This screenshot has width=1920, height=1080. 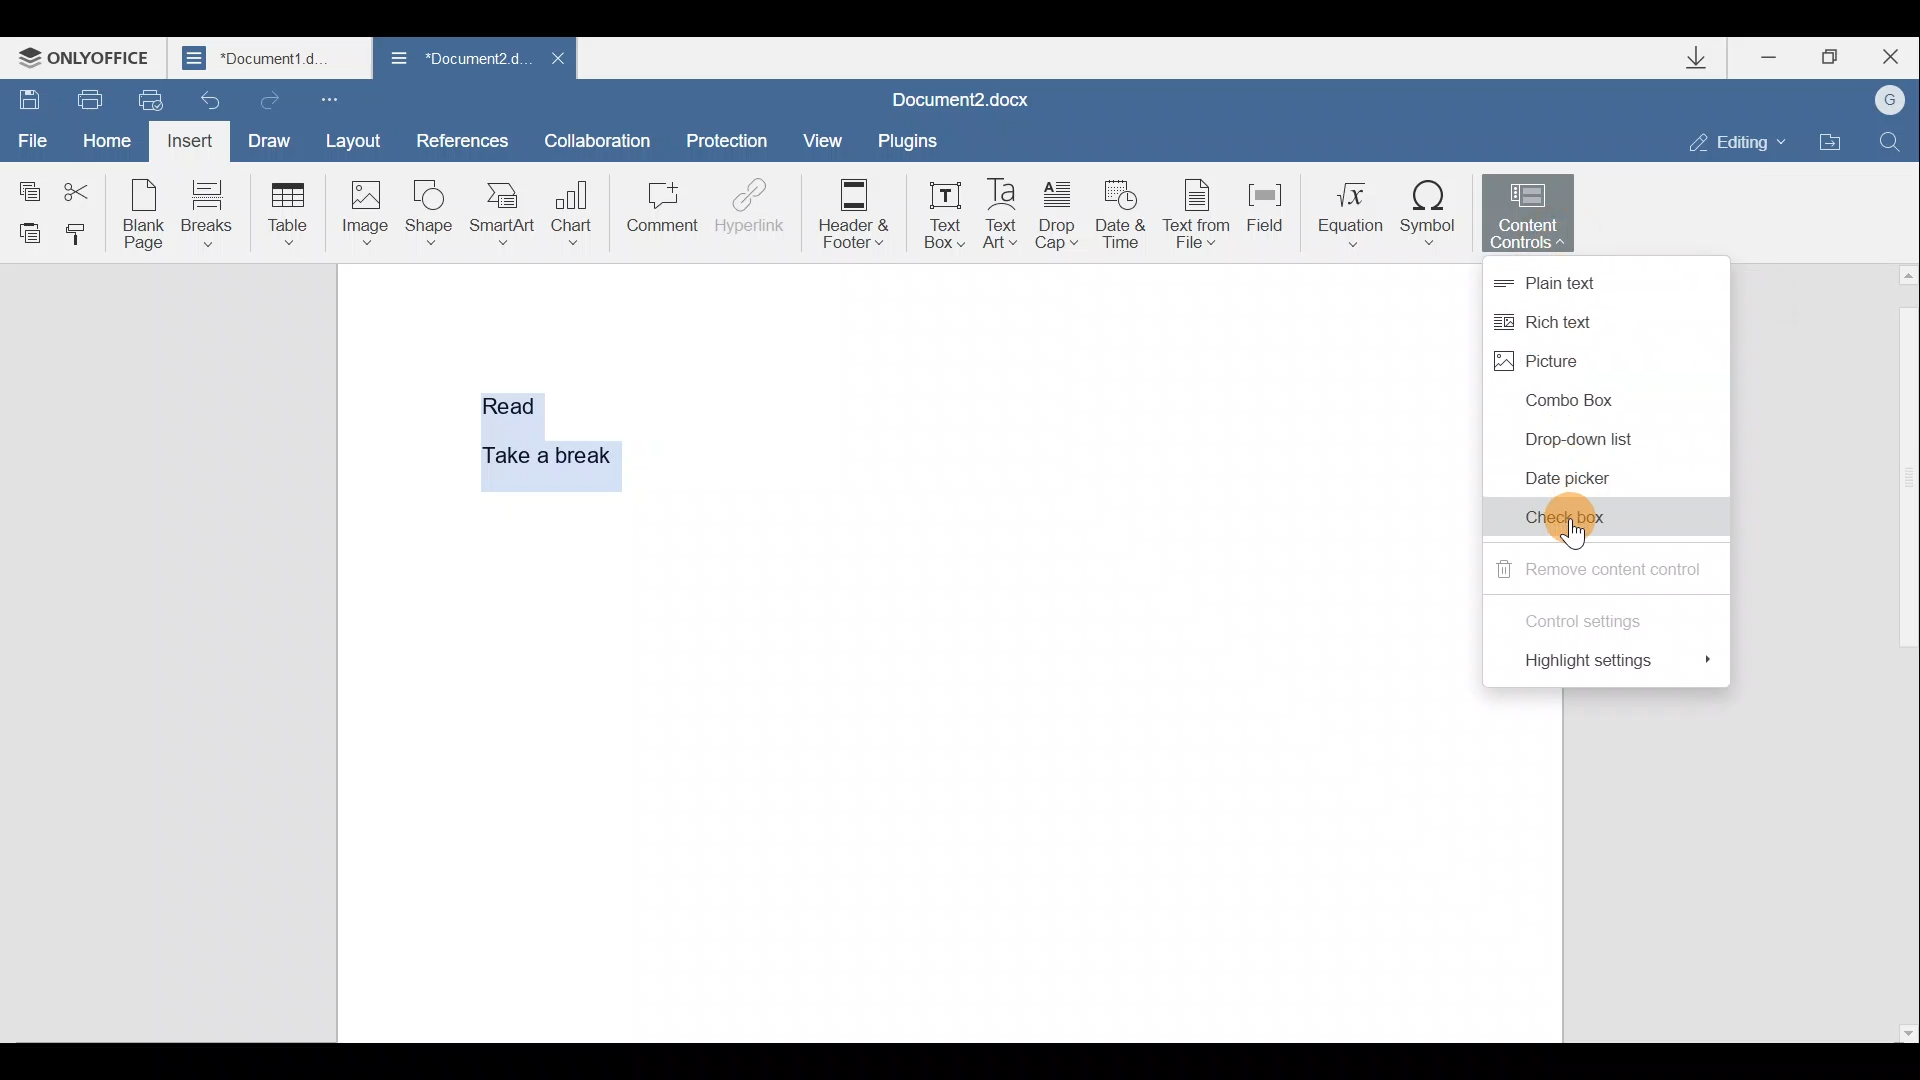 What do you see at coordinates (905, 140) in the screenshot?
I see `Plugins` at bounding box center [905, 140].